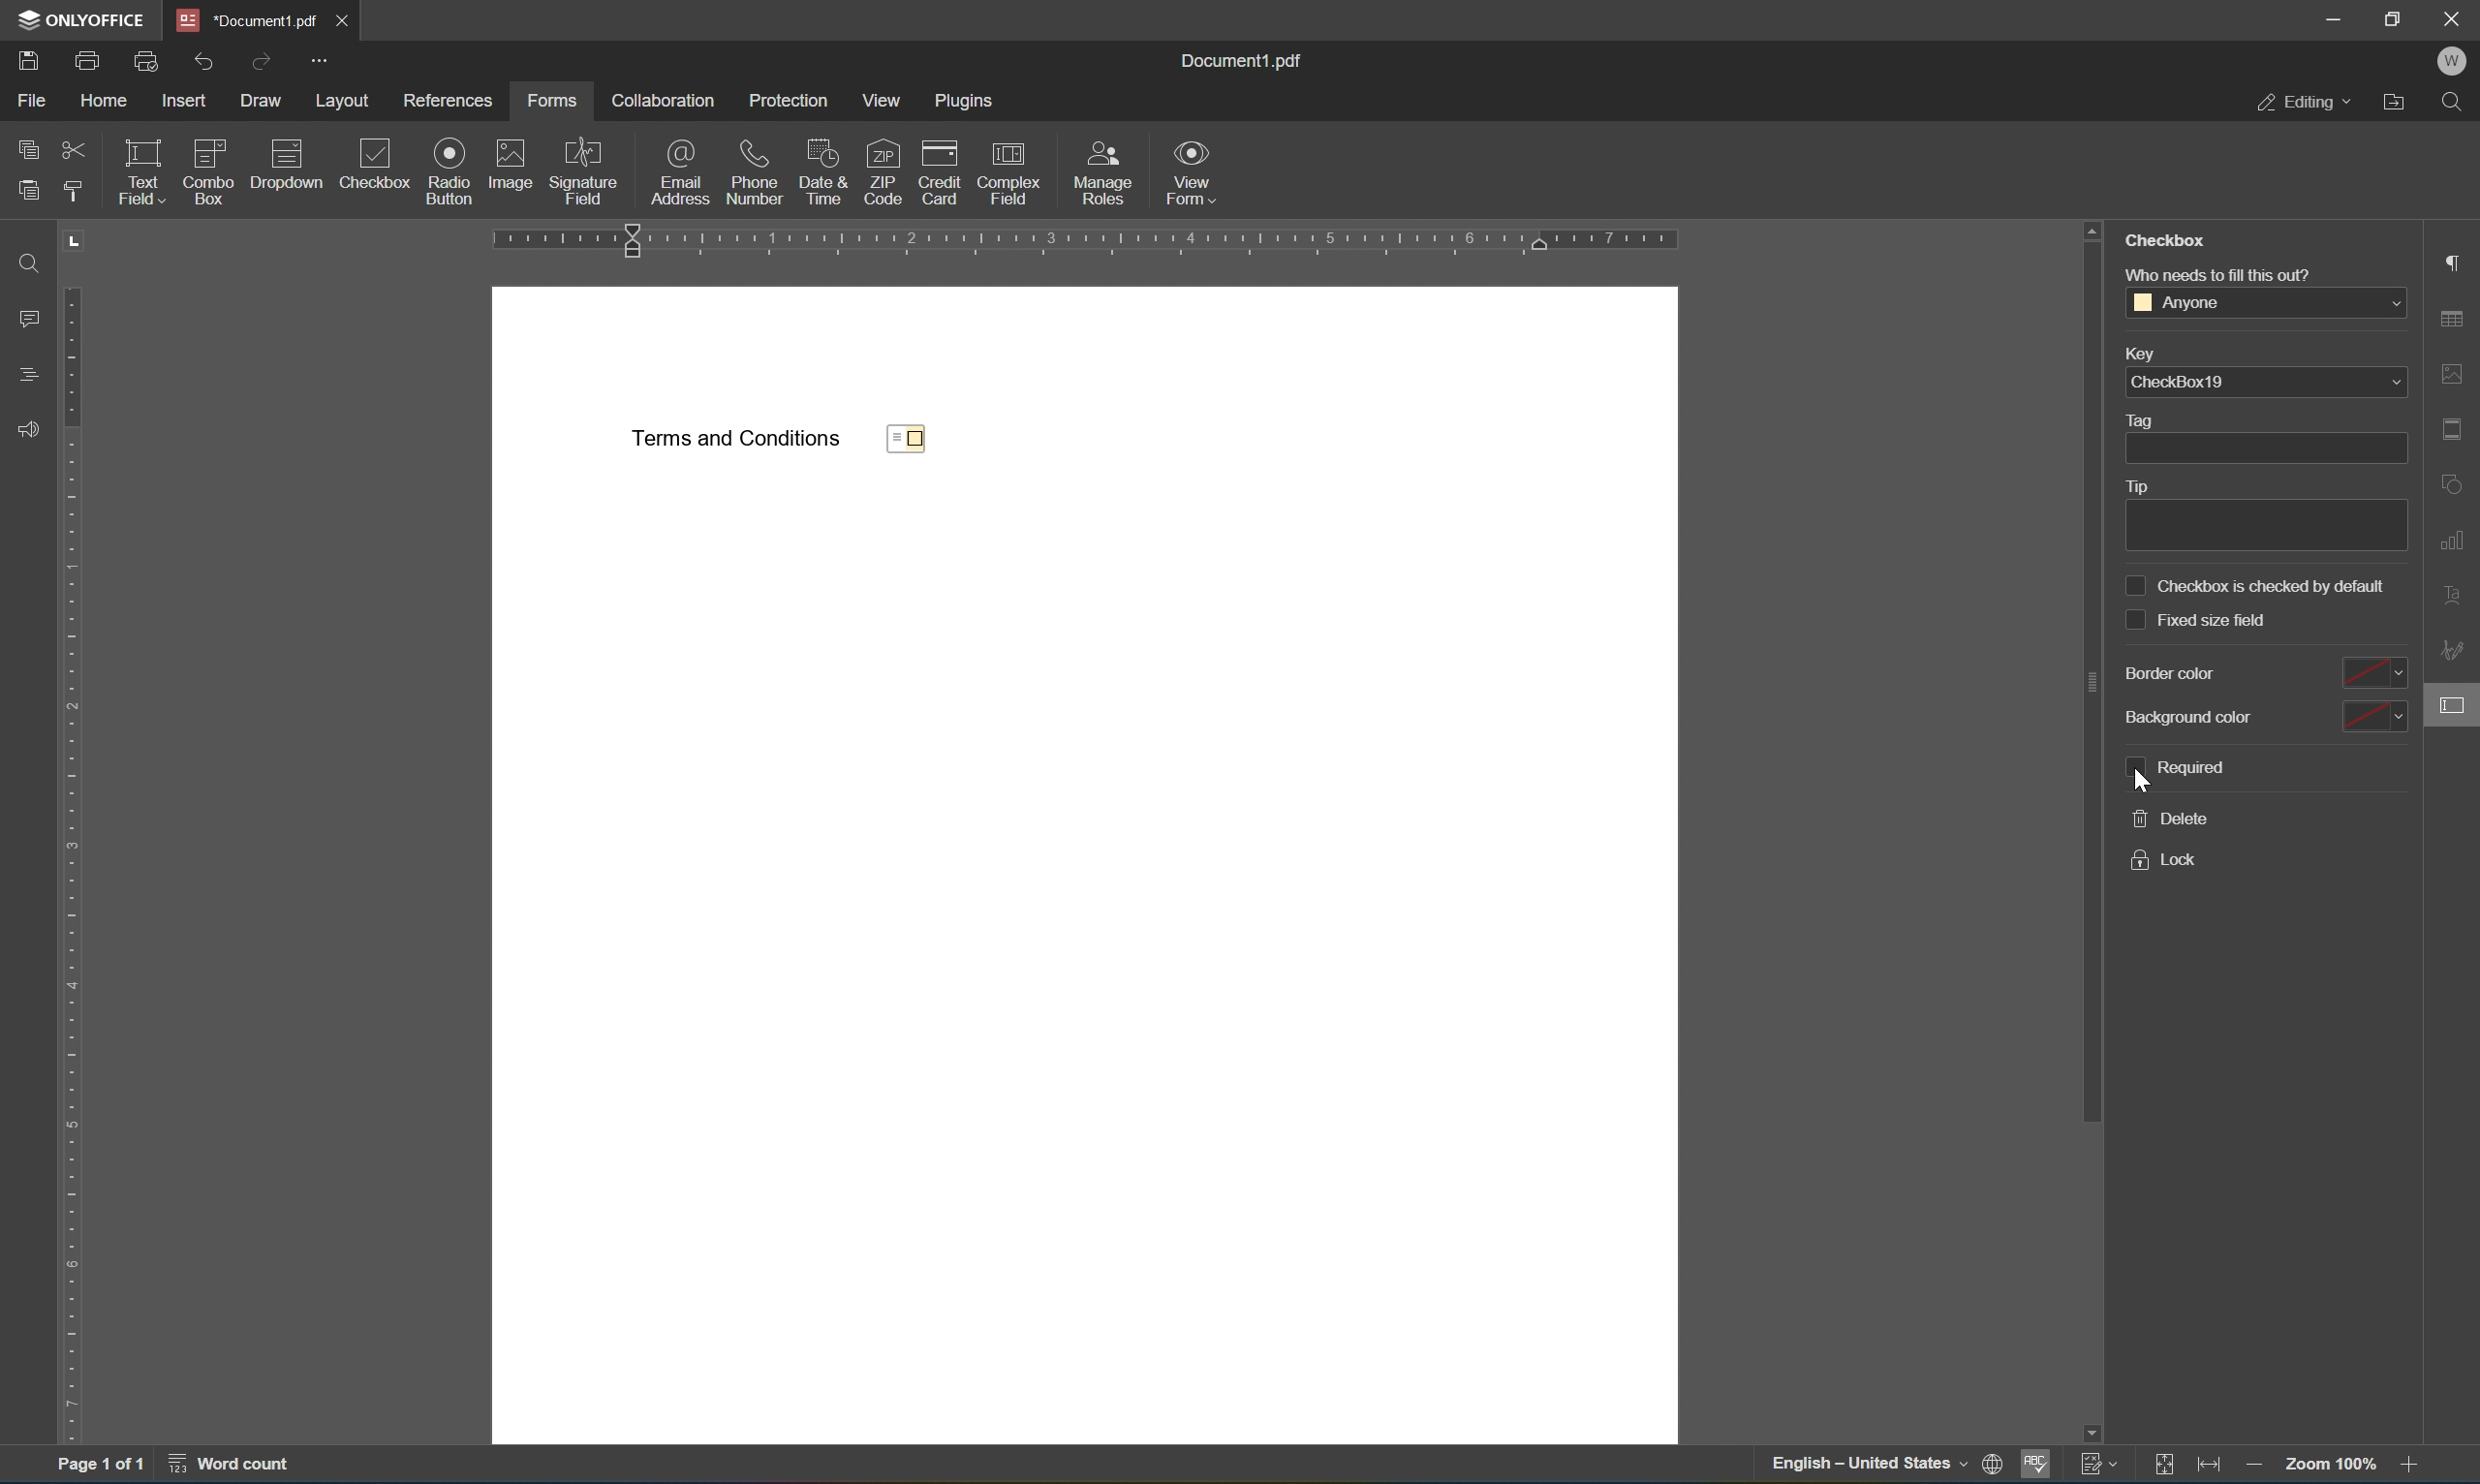 This screenshot has width=2480, height=1484. What do you see at coordinates (2259, 438) in the screenshot?
I see `tag` at bounding box center [2259, 438].